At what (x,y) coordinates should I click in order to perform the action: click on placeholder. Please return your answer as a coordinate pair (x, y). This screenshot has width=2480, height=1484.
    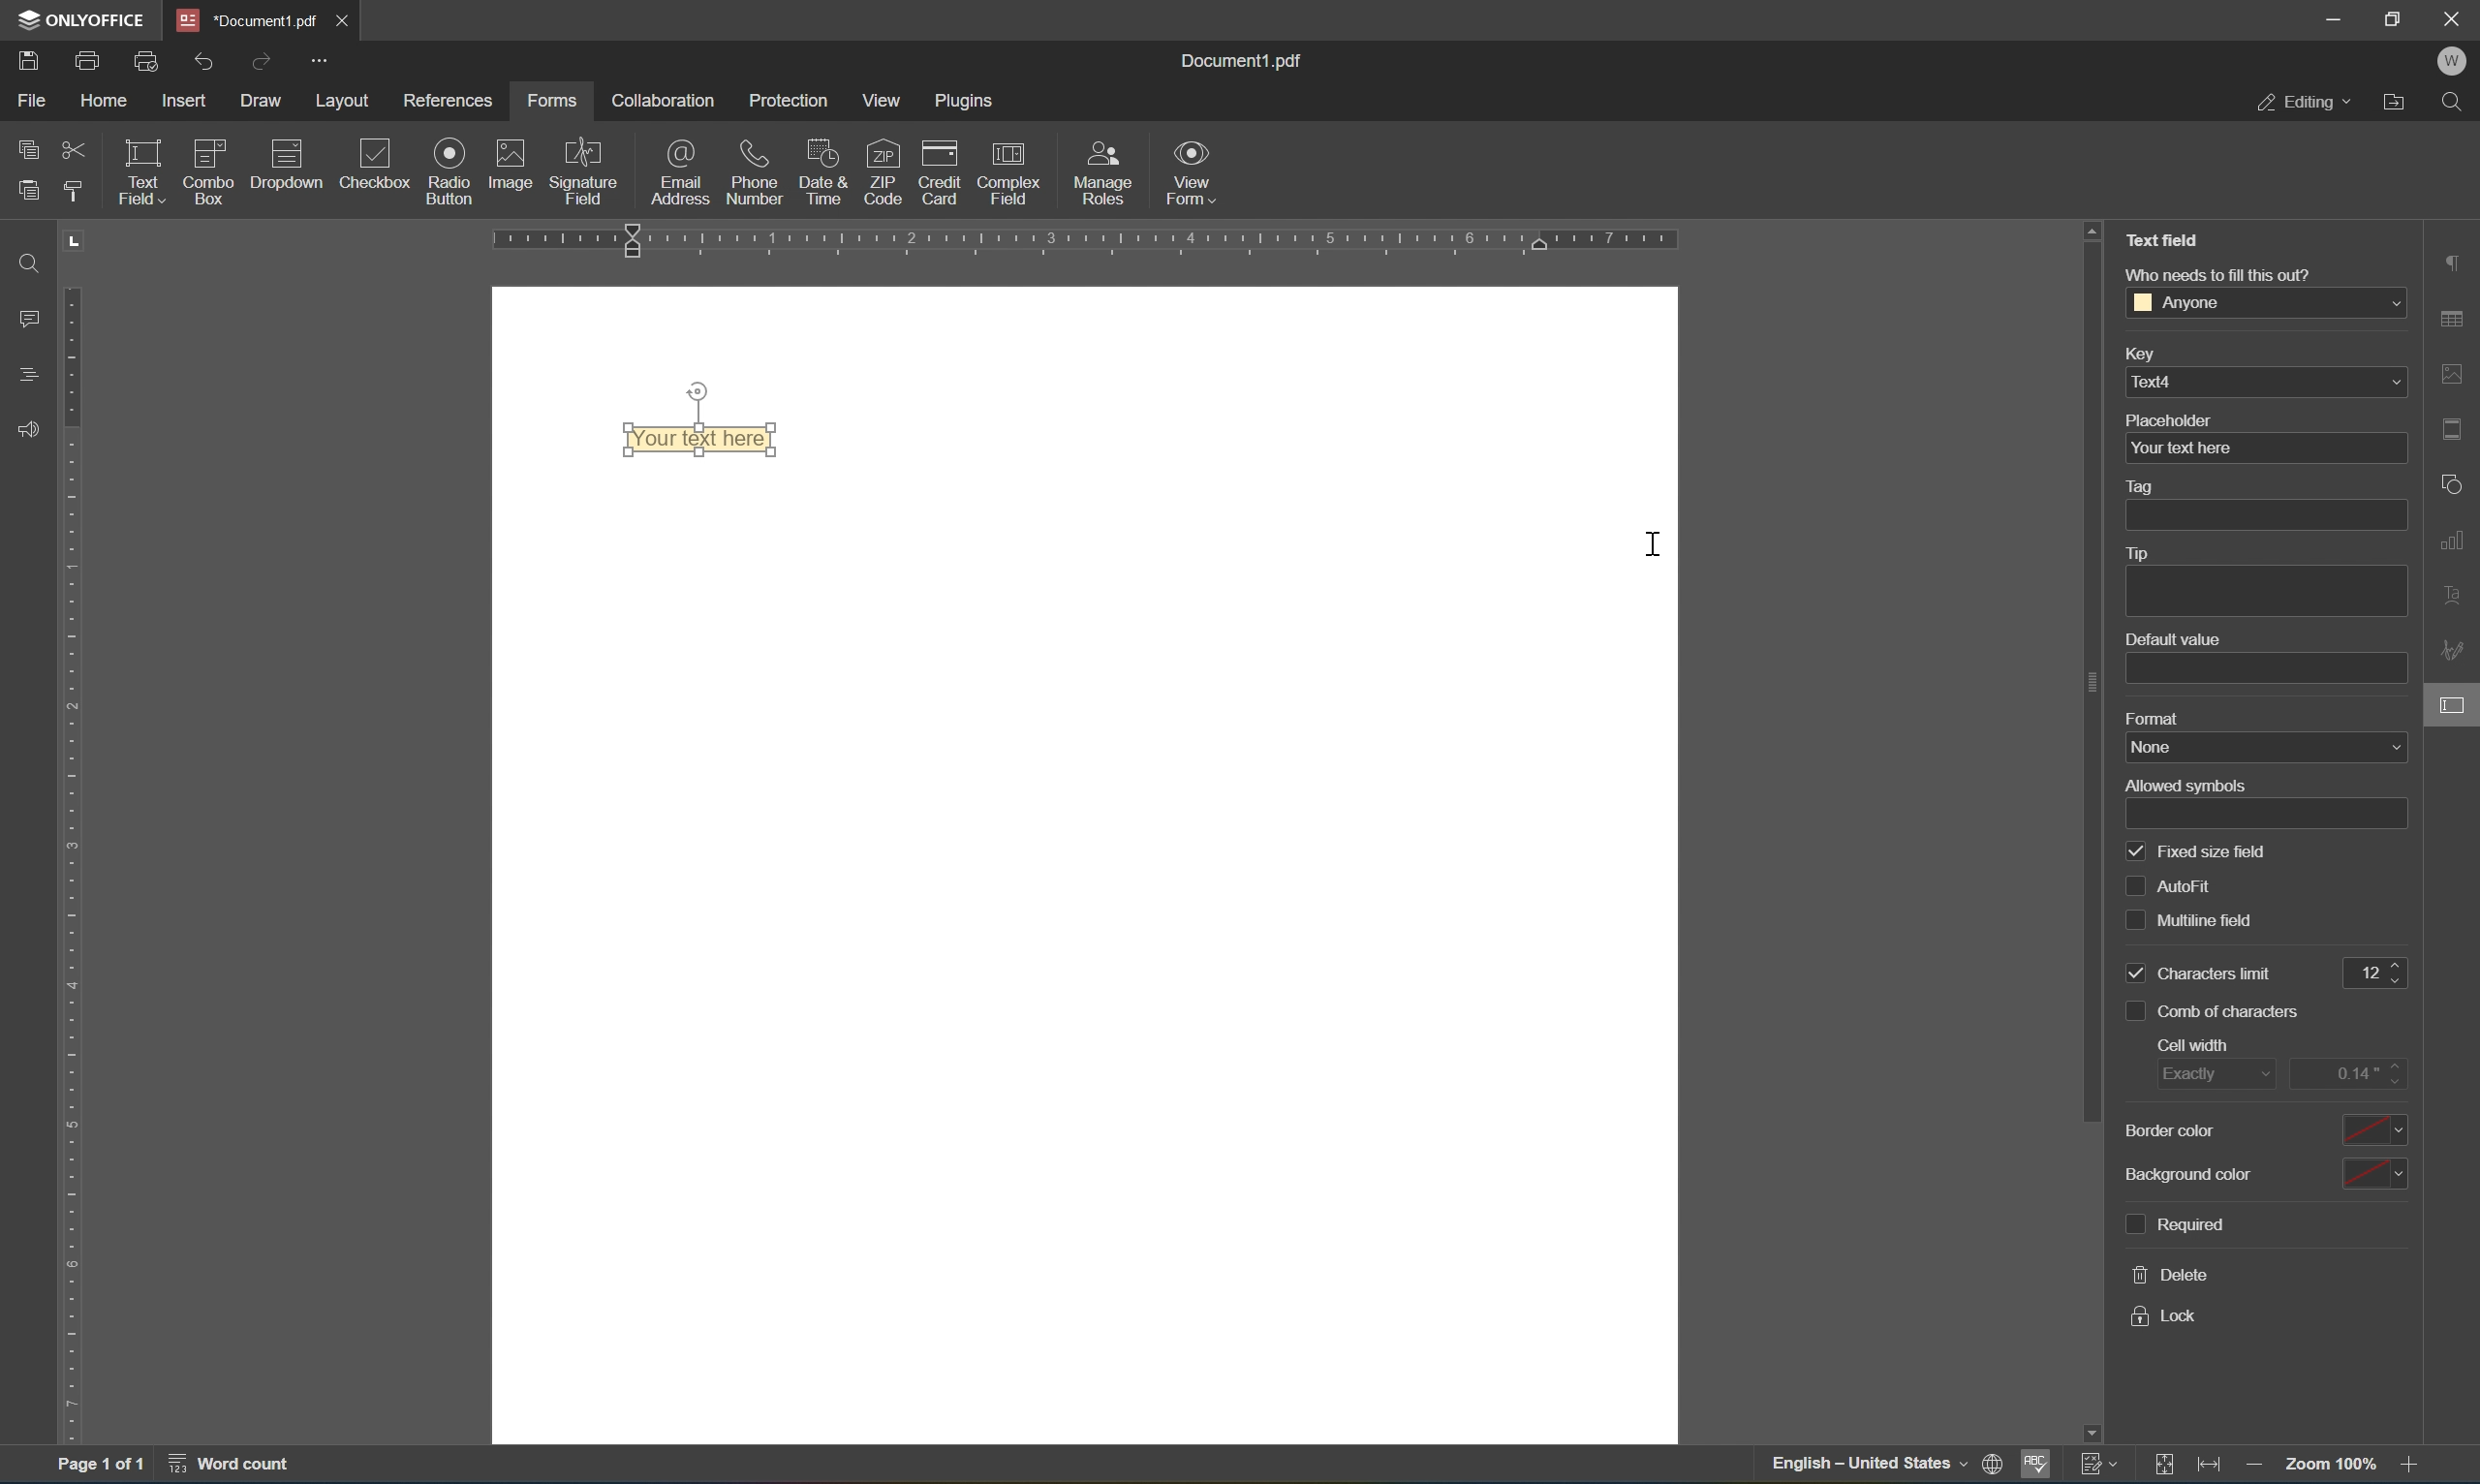
    Looking at the image, I should click on (2165, 418).